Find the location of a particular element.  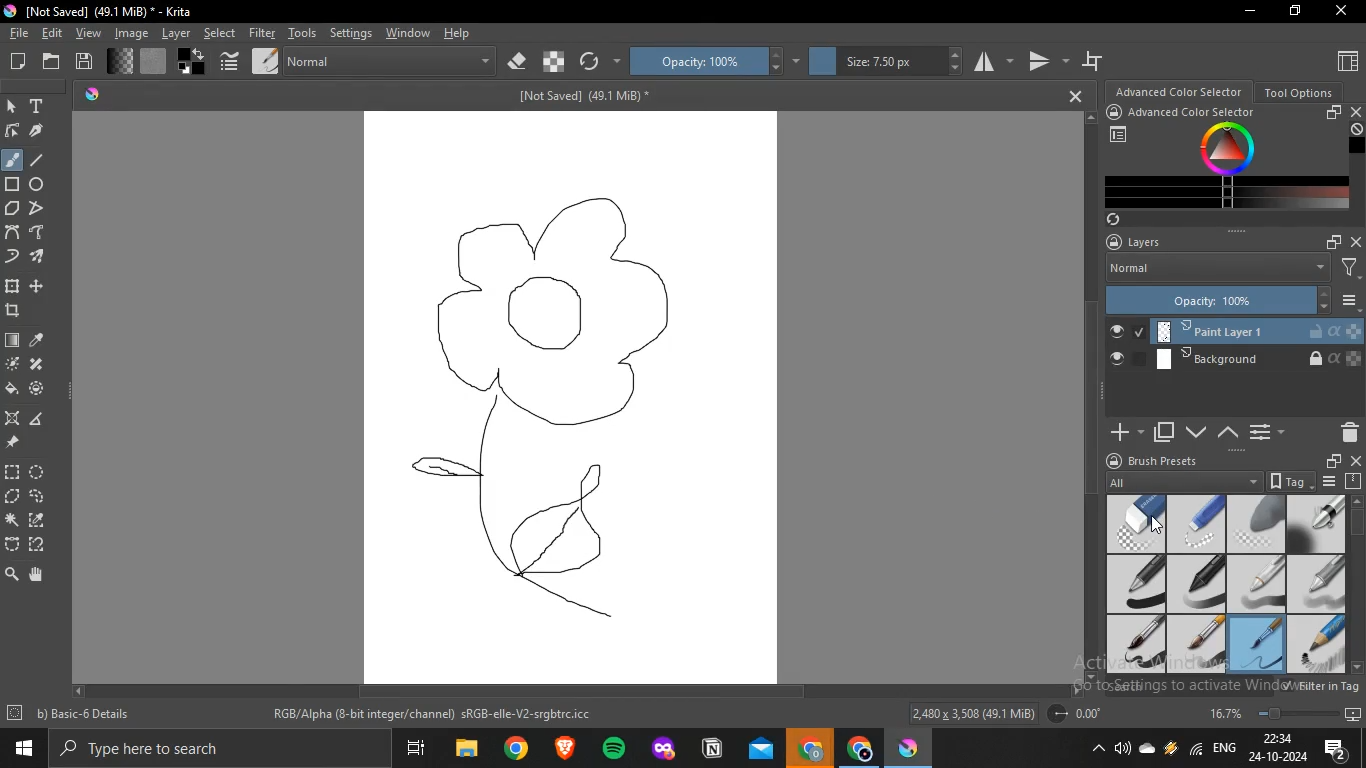

fill and color is located at coordinates (38, 389).